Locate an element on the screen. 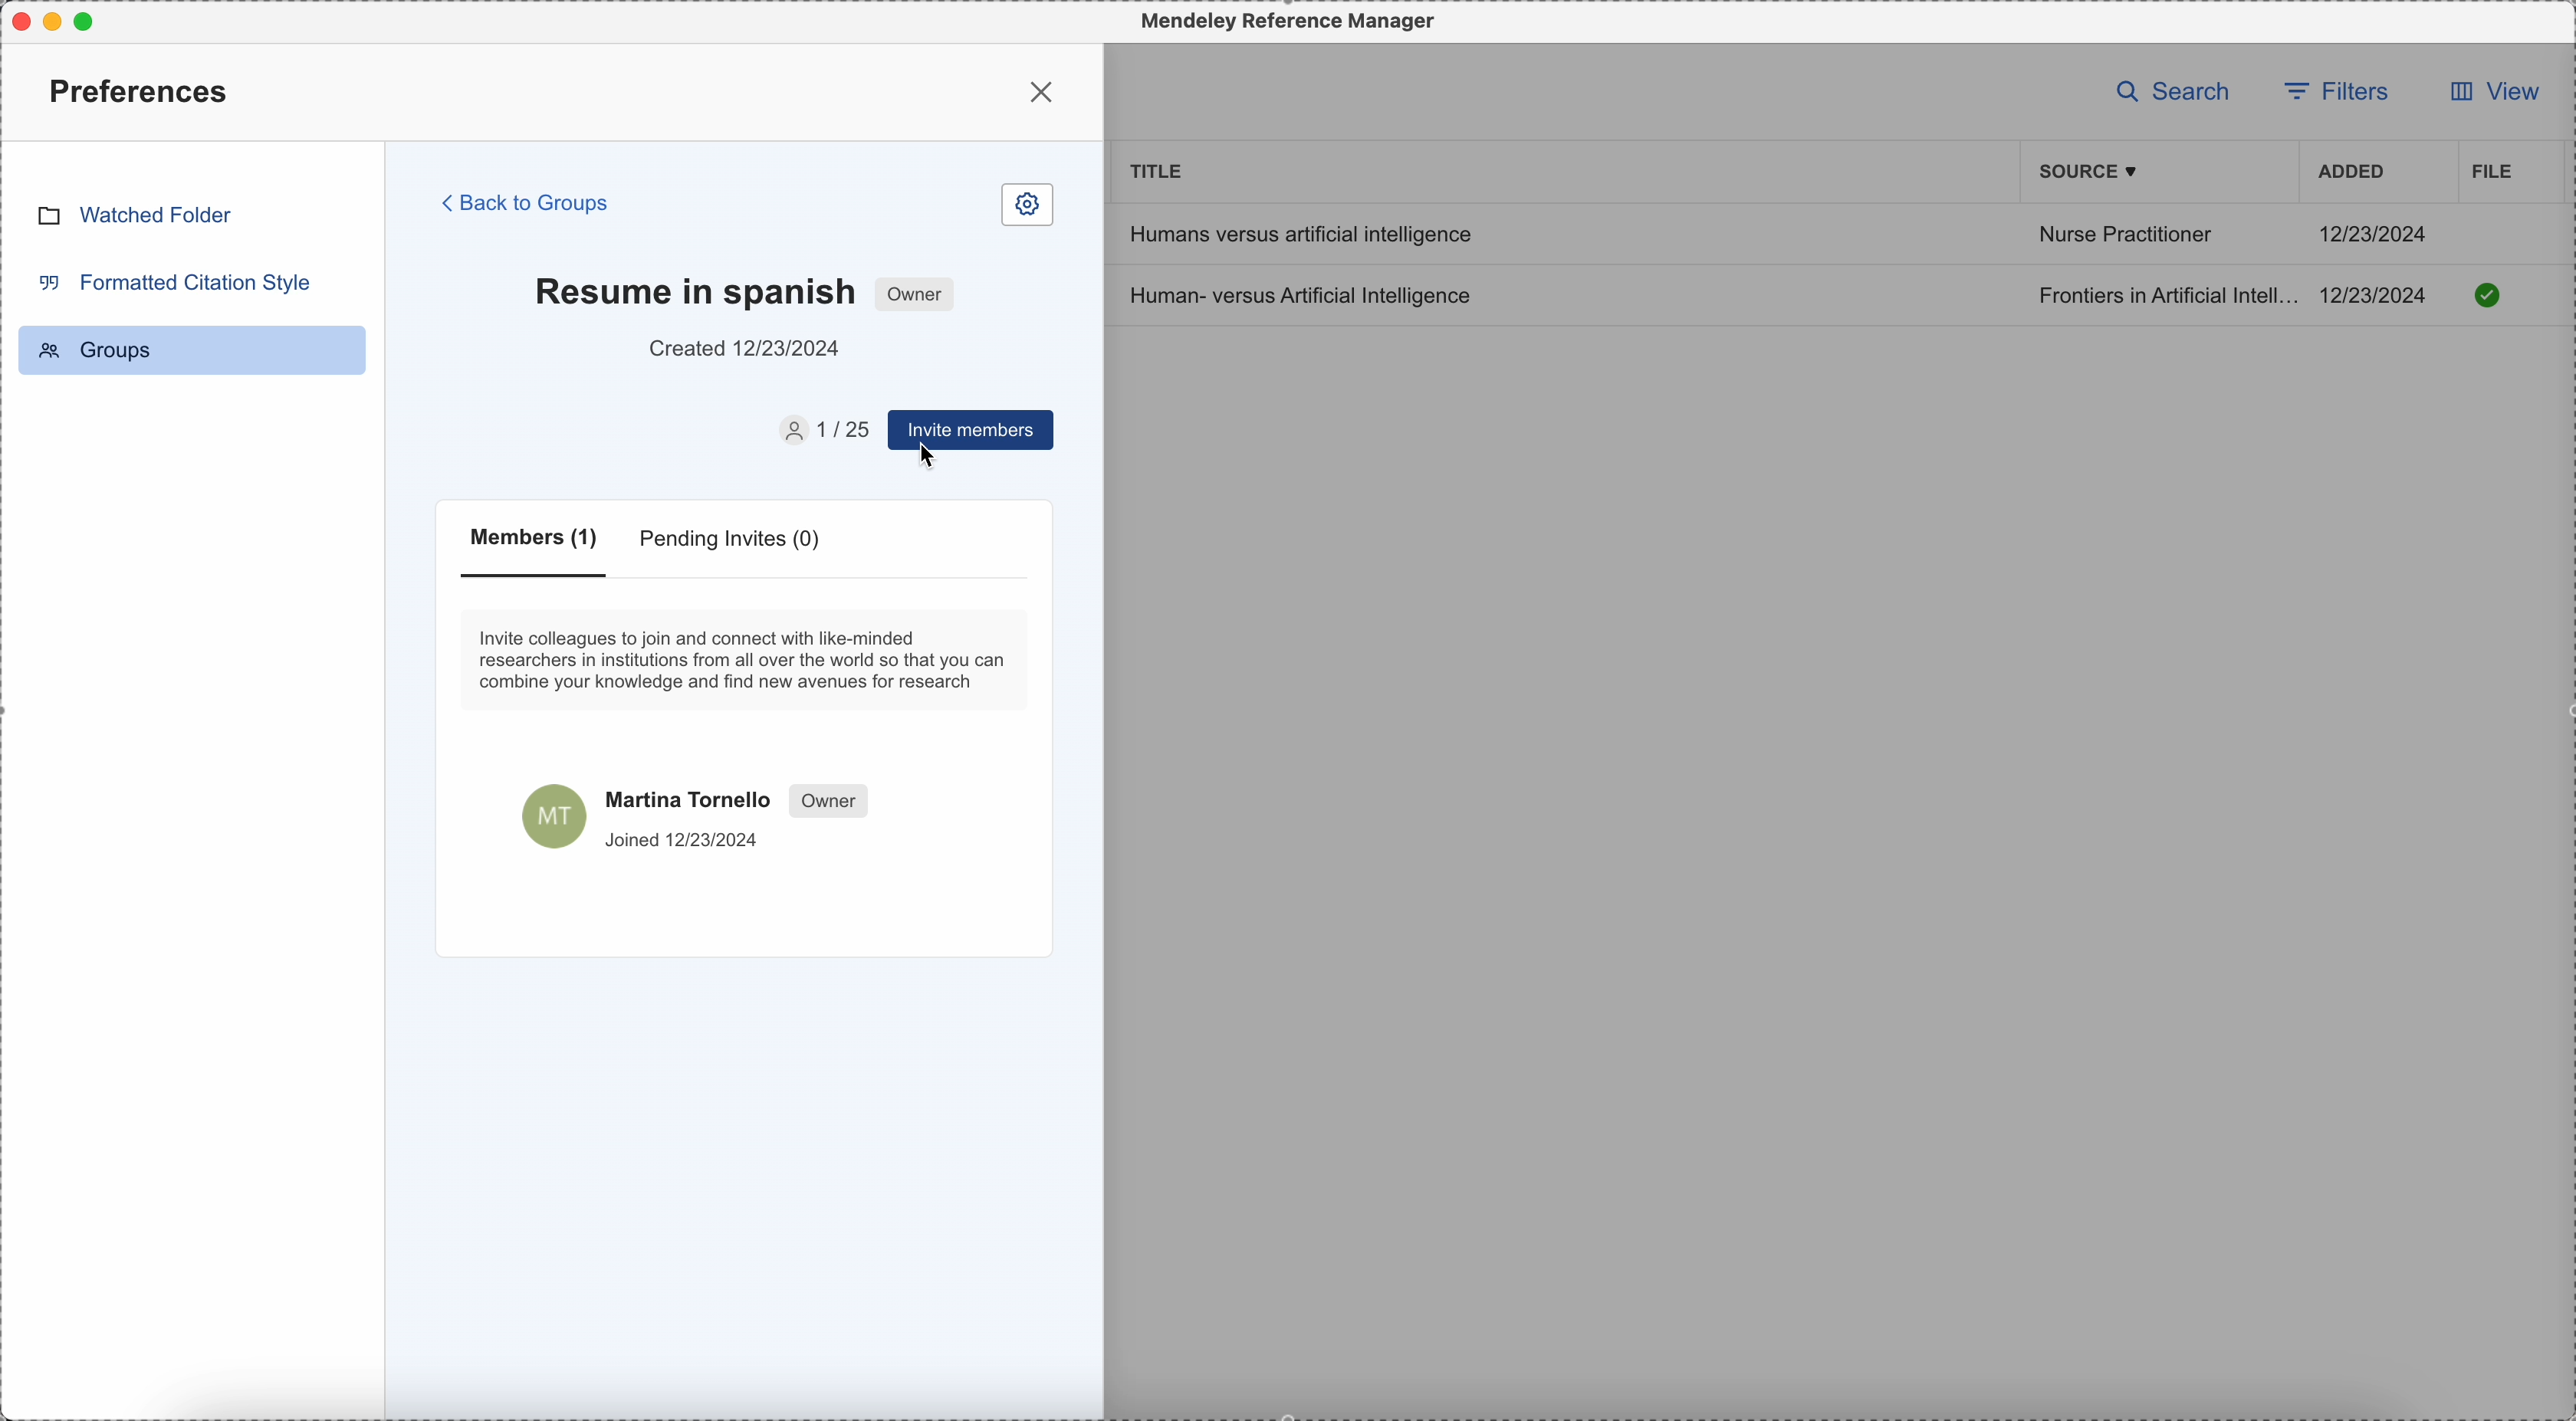  search is located at coordinates (2174, 90).